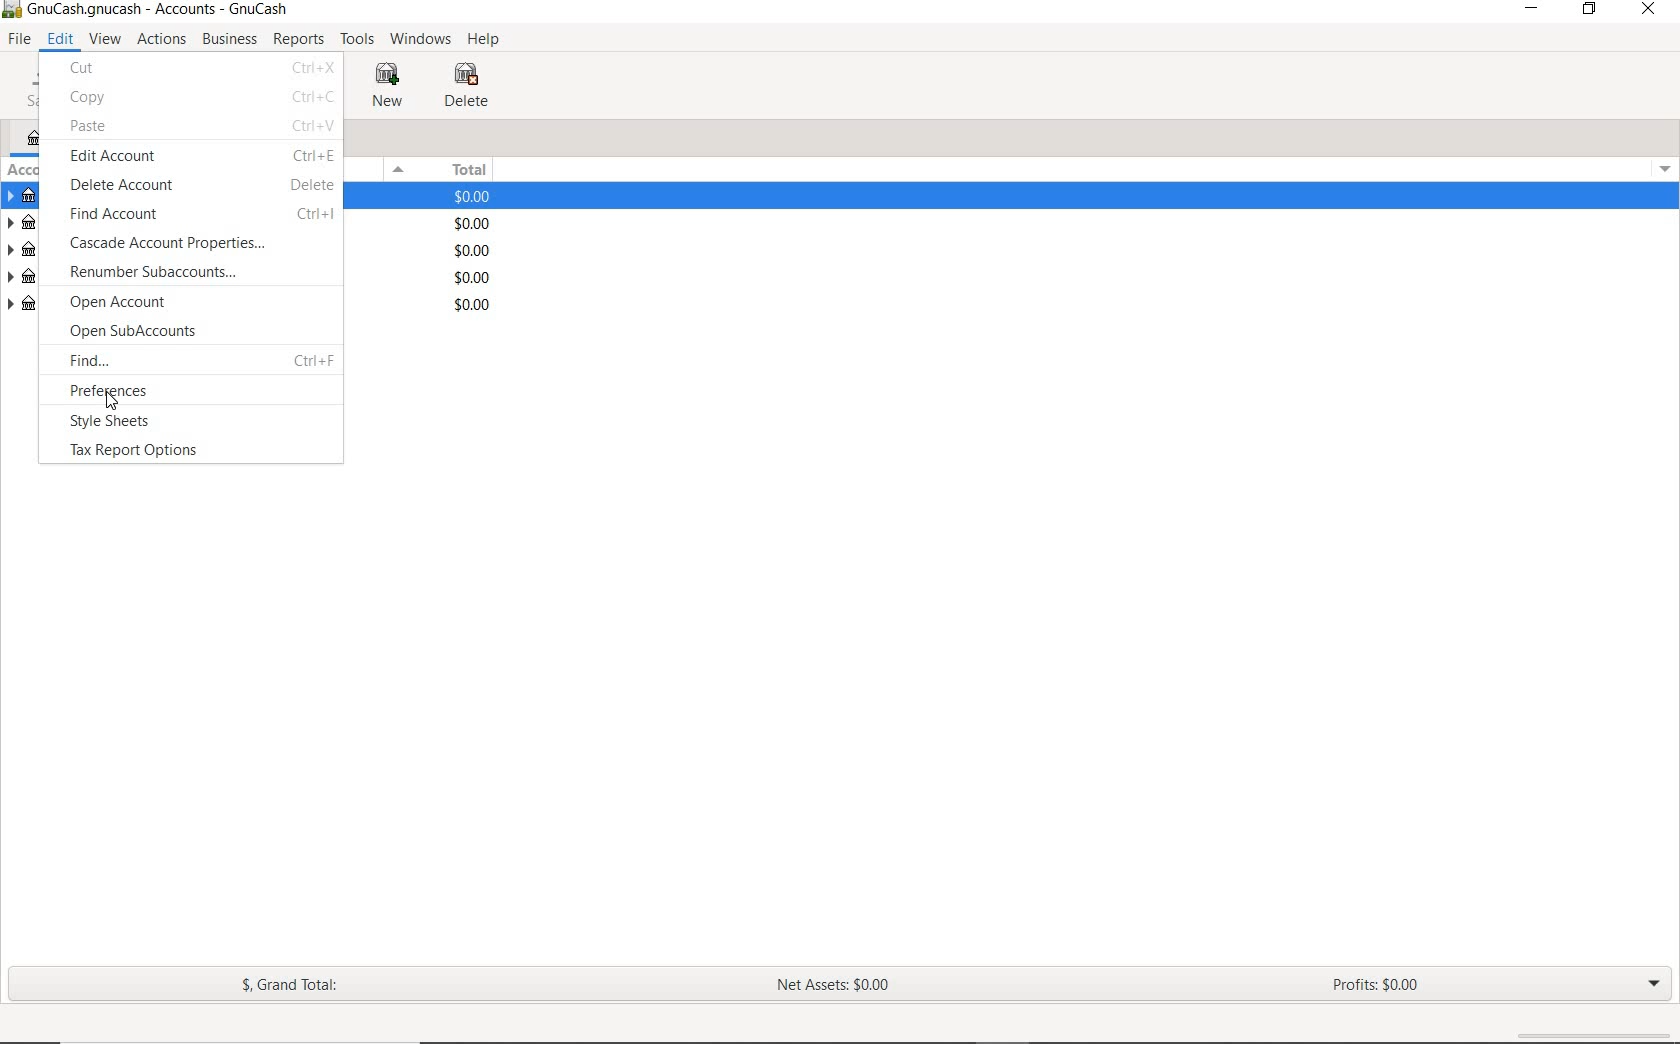 The width and height of the screenshot is (1680, 1044). What do you see at coordinates (470, 171) in the screenshot?
I see `TOTAL` at bounding box center [470, 171].